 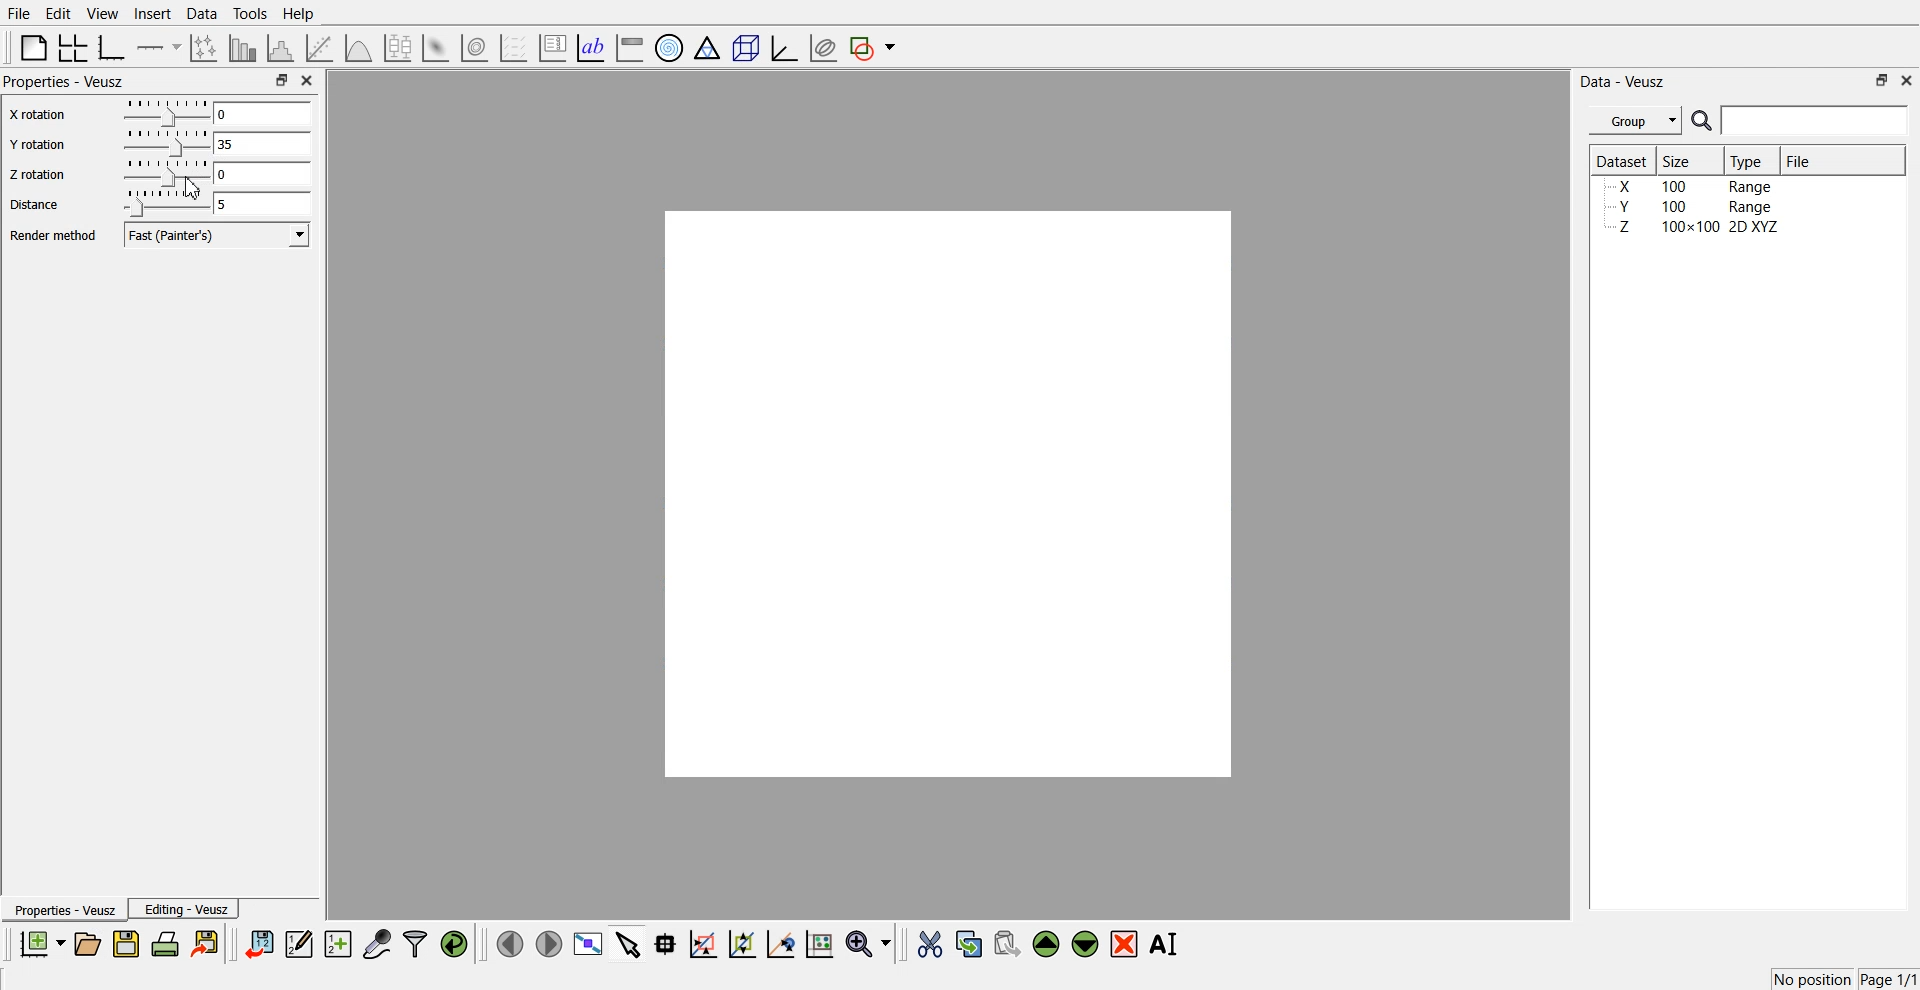 What do you see at coordinates (513, 49) in the screenshot?
I see `Plot a vector field` at bounding box center [513, 49].